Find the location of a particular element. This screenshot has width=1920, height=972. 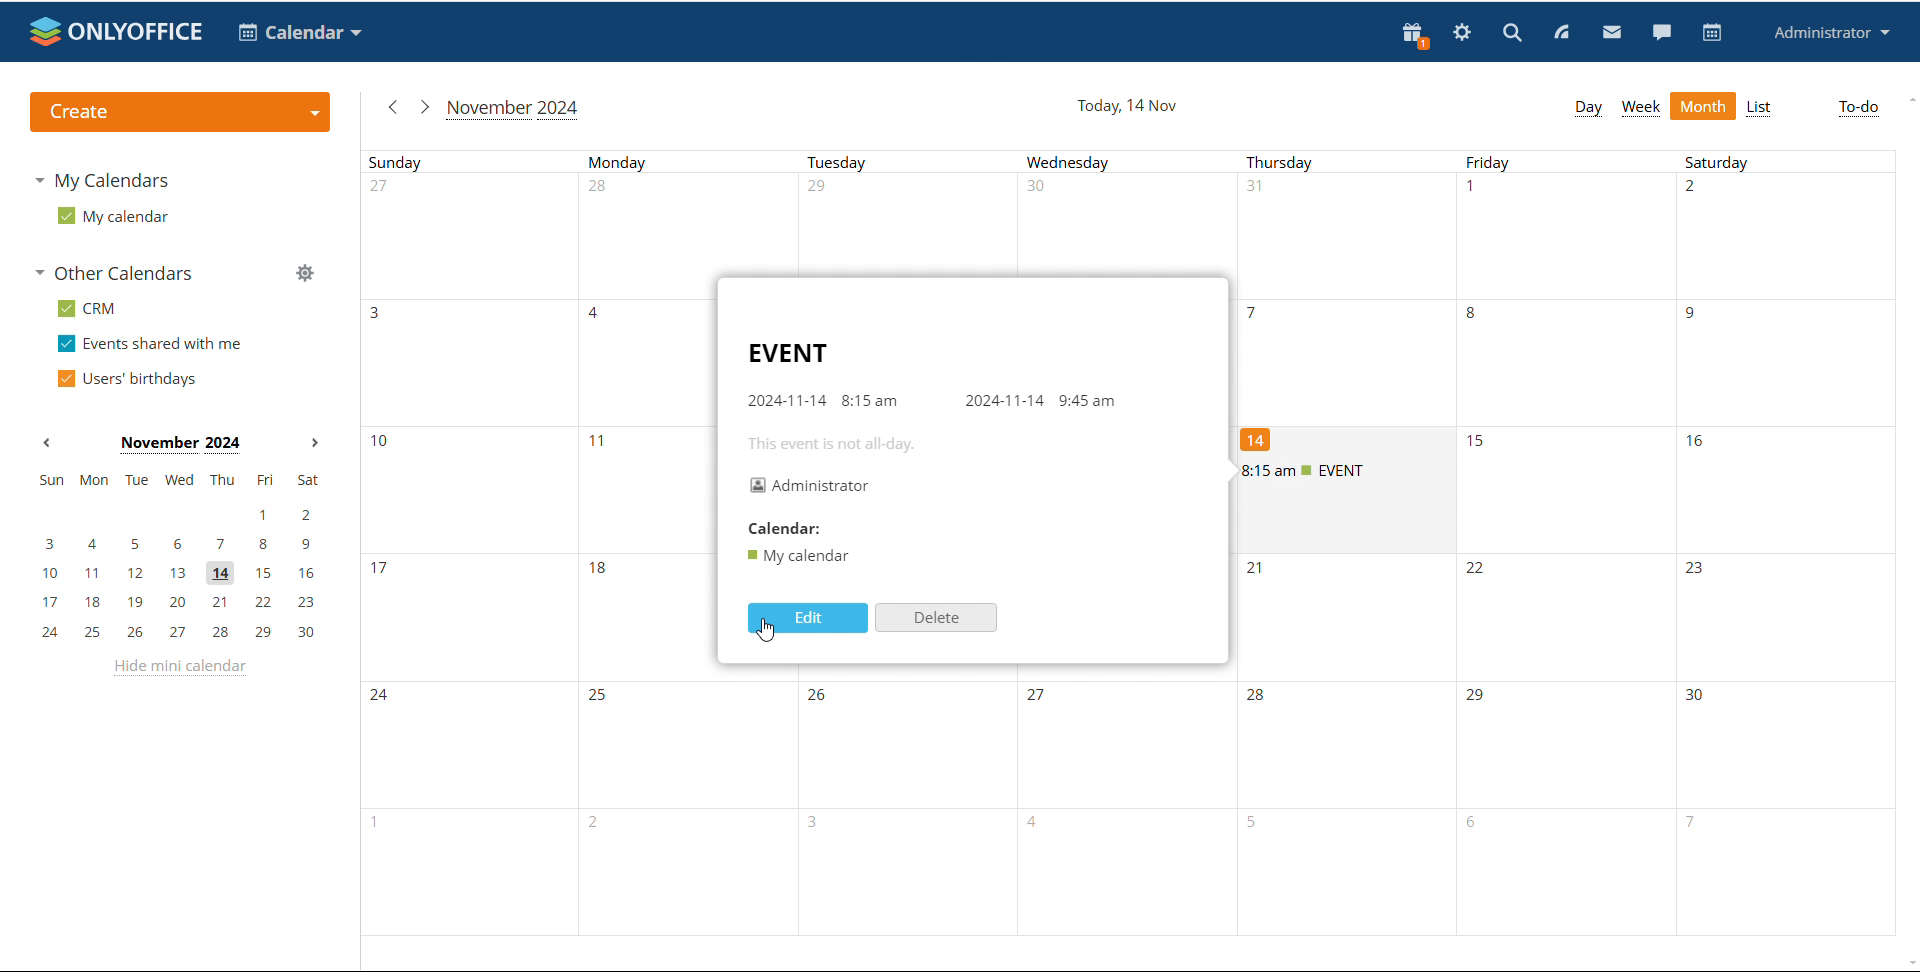

end time is located at coordinates (1086, 401).